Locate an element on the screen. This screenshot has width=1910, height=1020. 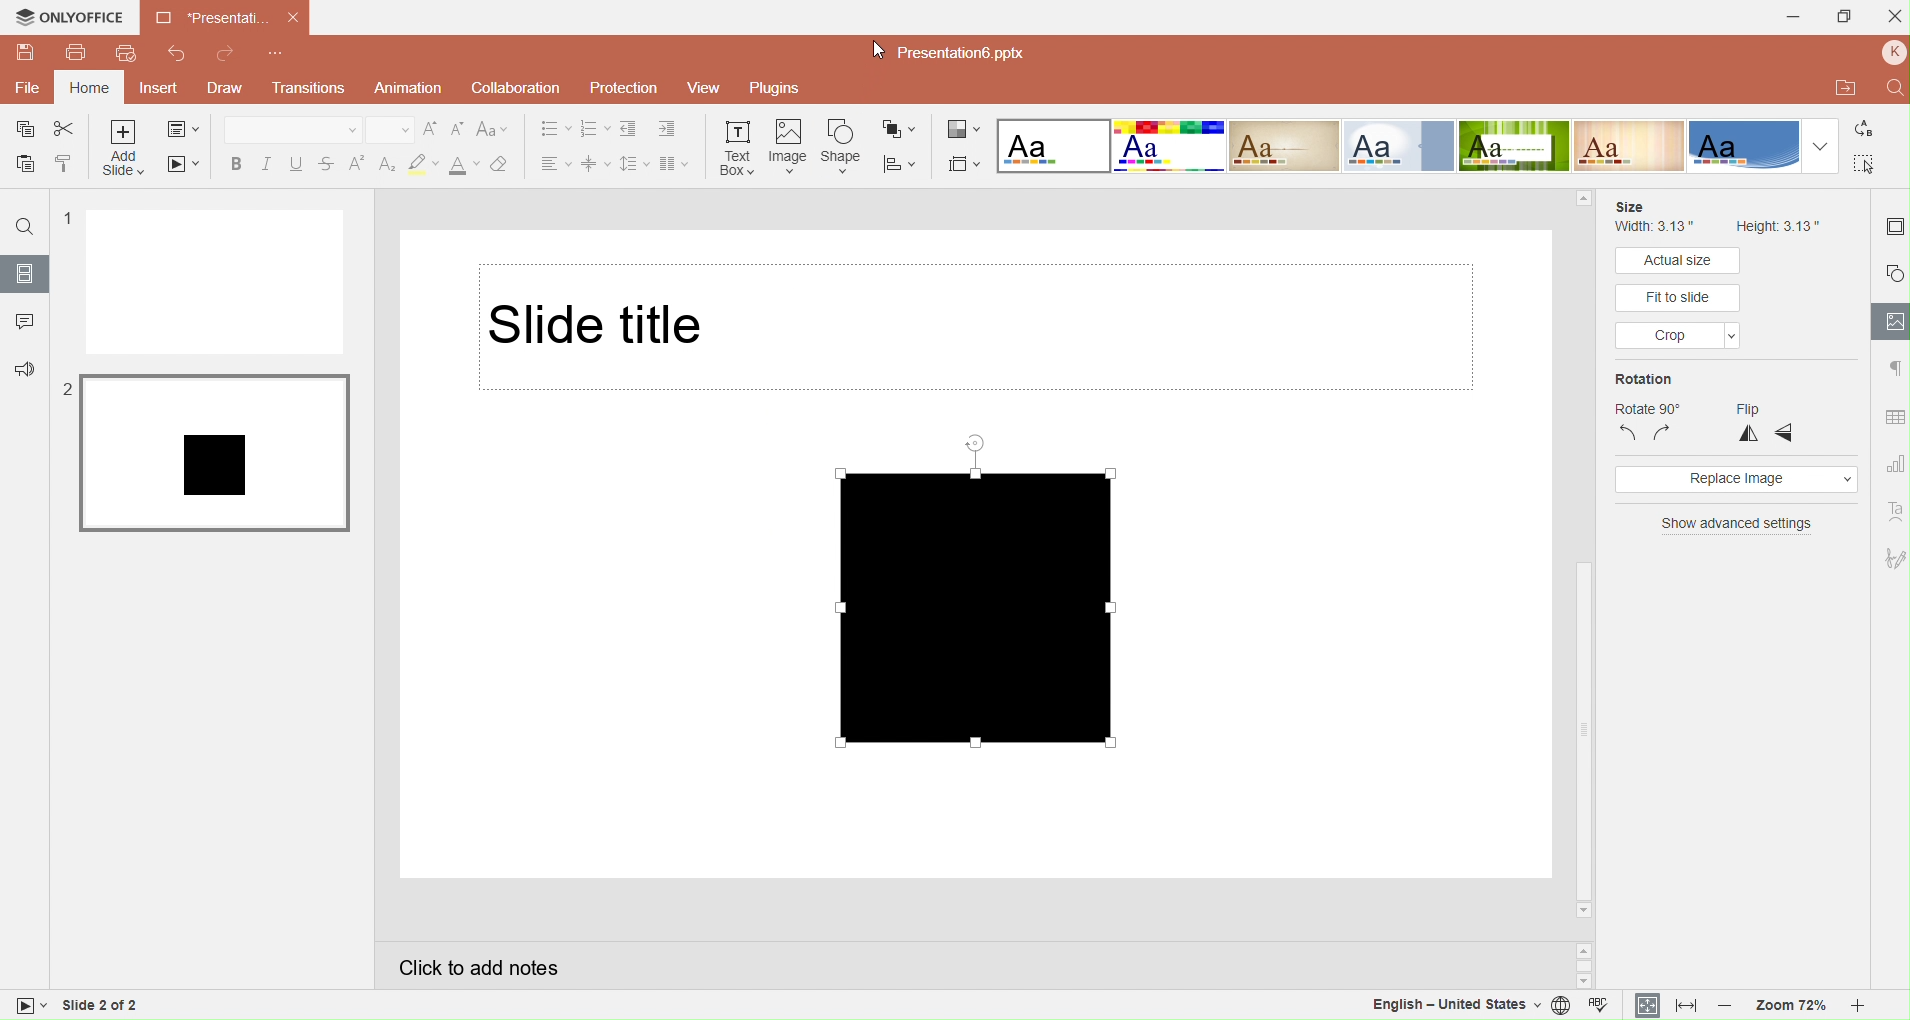
File is located at coordinates (25, 89).